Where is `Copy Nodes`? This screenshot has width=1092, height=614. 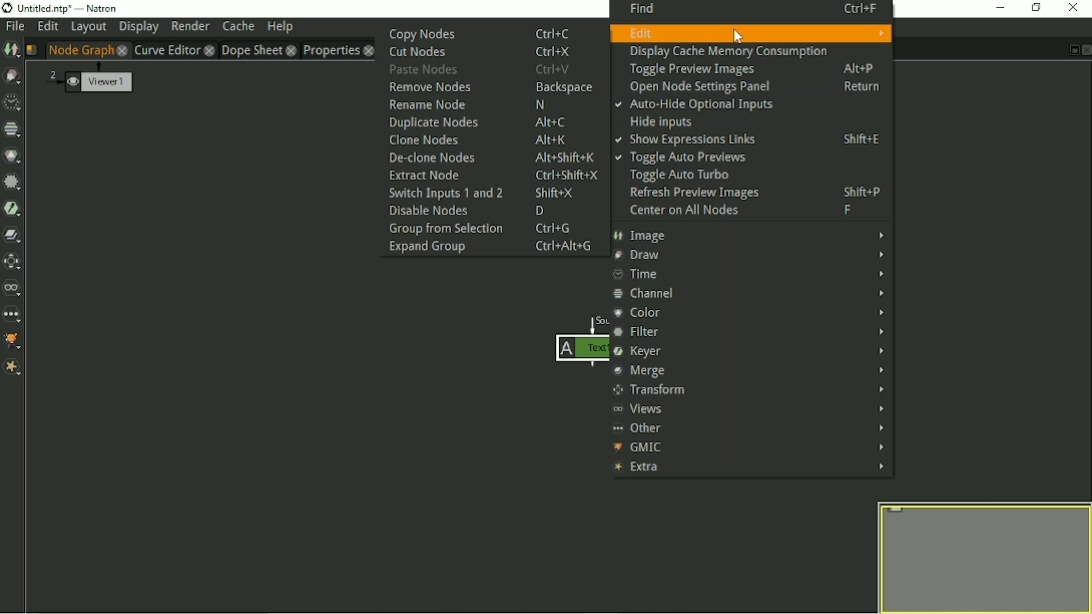 Copy Nodes is located at coordinates (480, 32).